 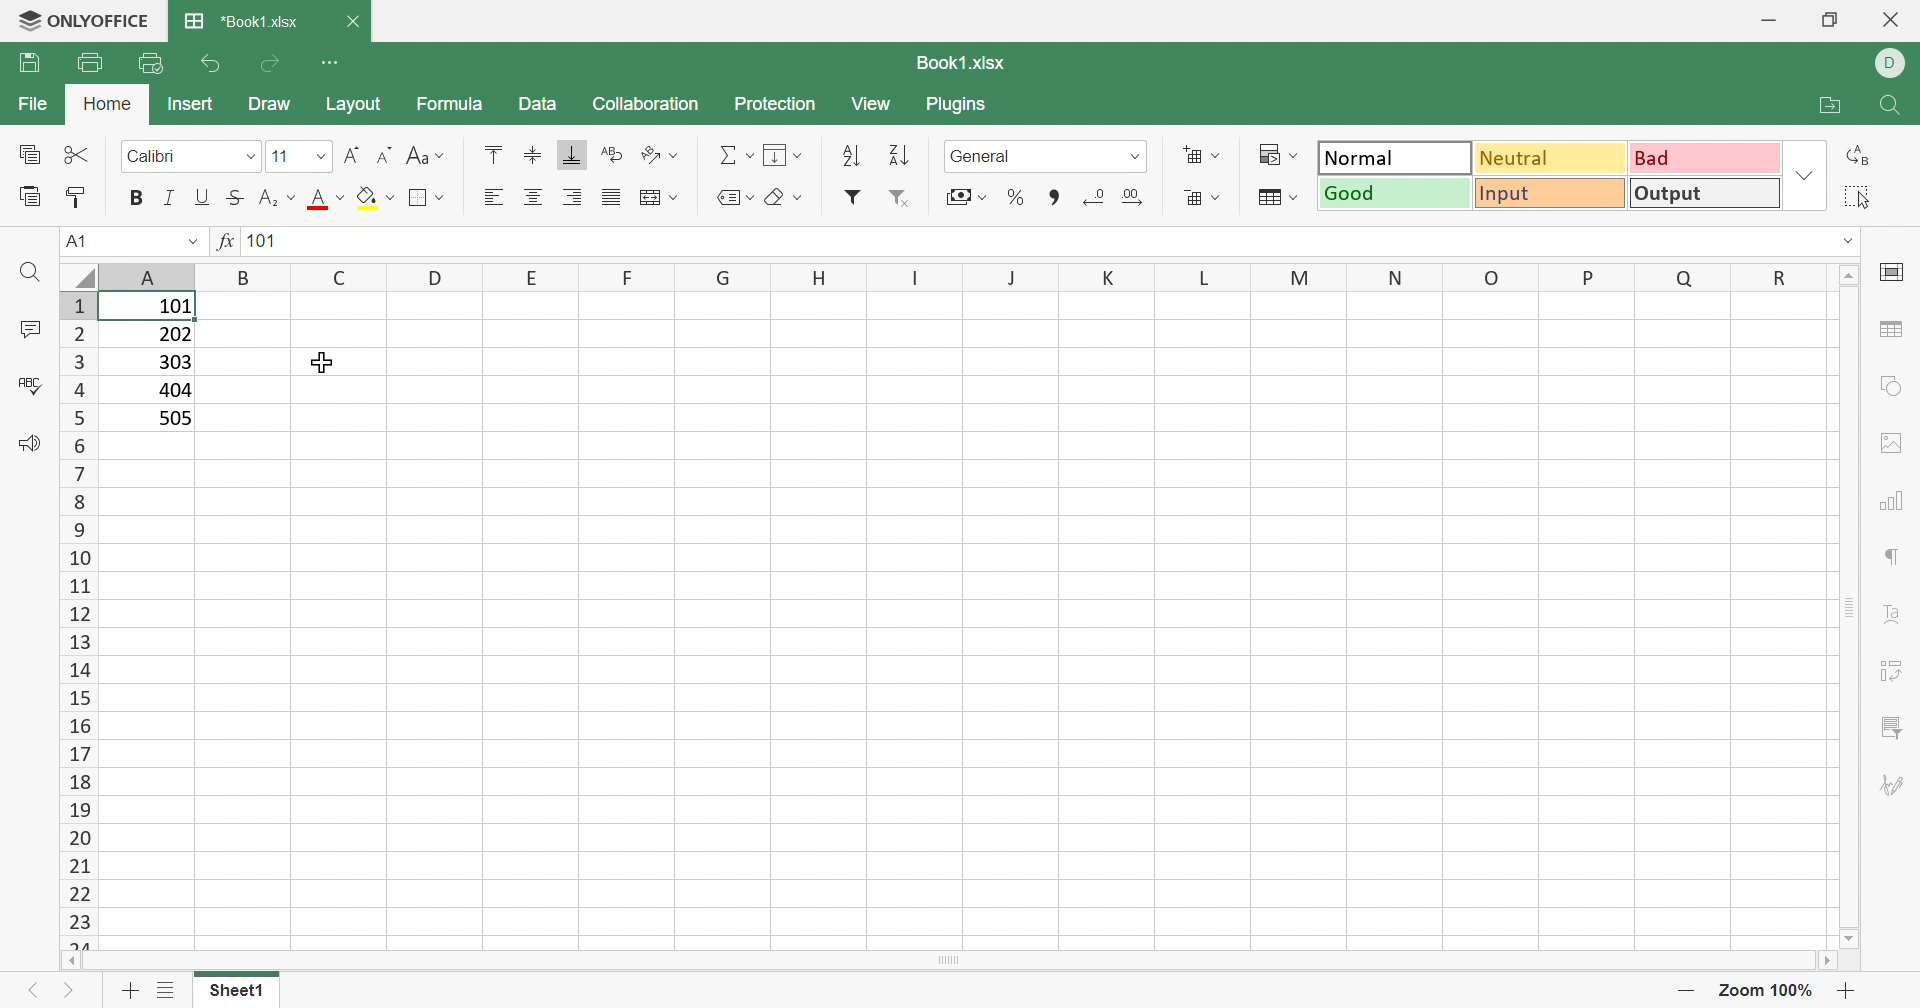 I want to click on *Book1.xlsx, so click(x=243, y=24).